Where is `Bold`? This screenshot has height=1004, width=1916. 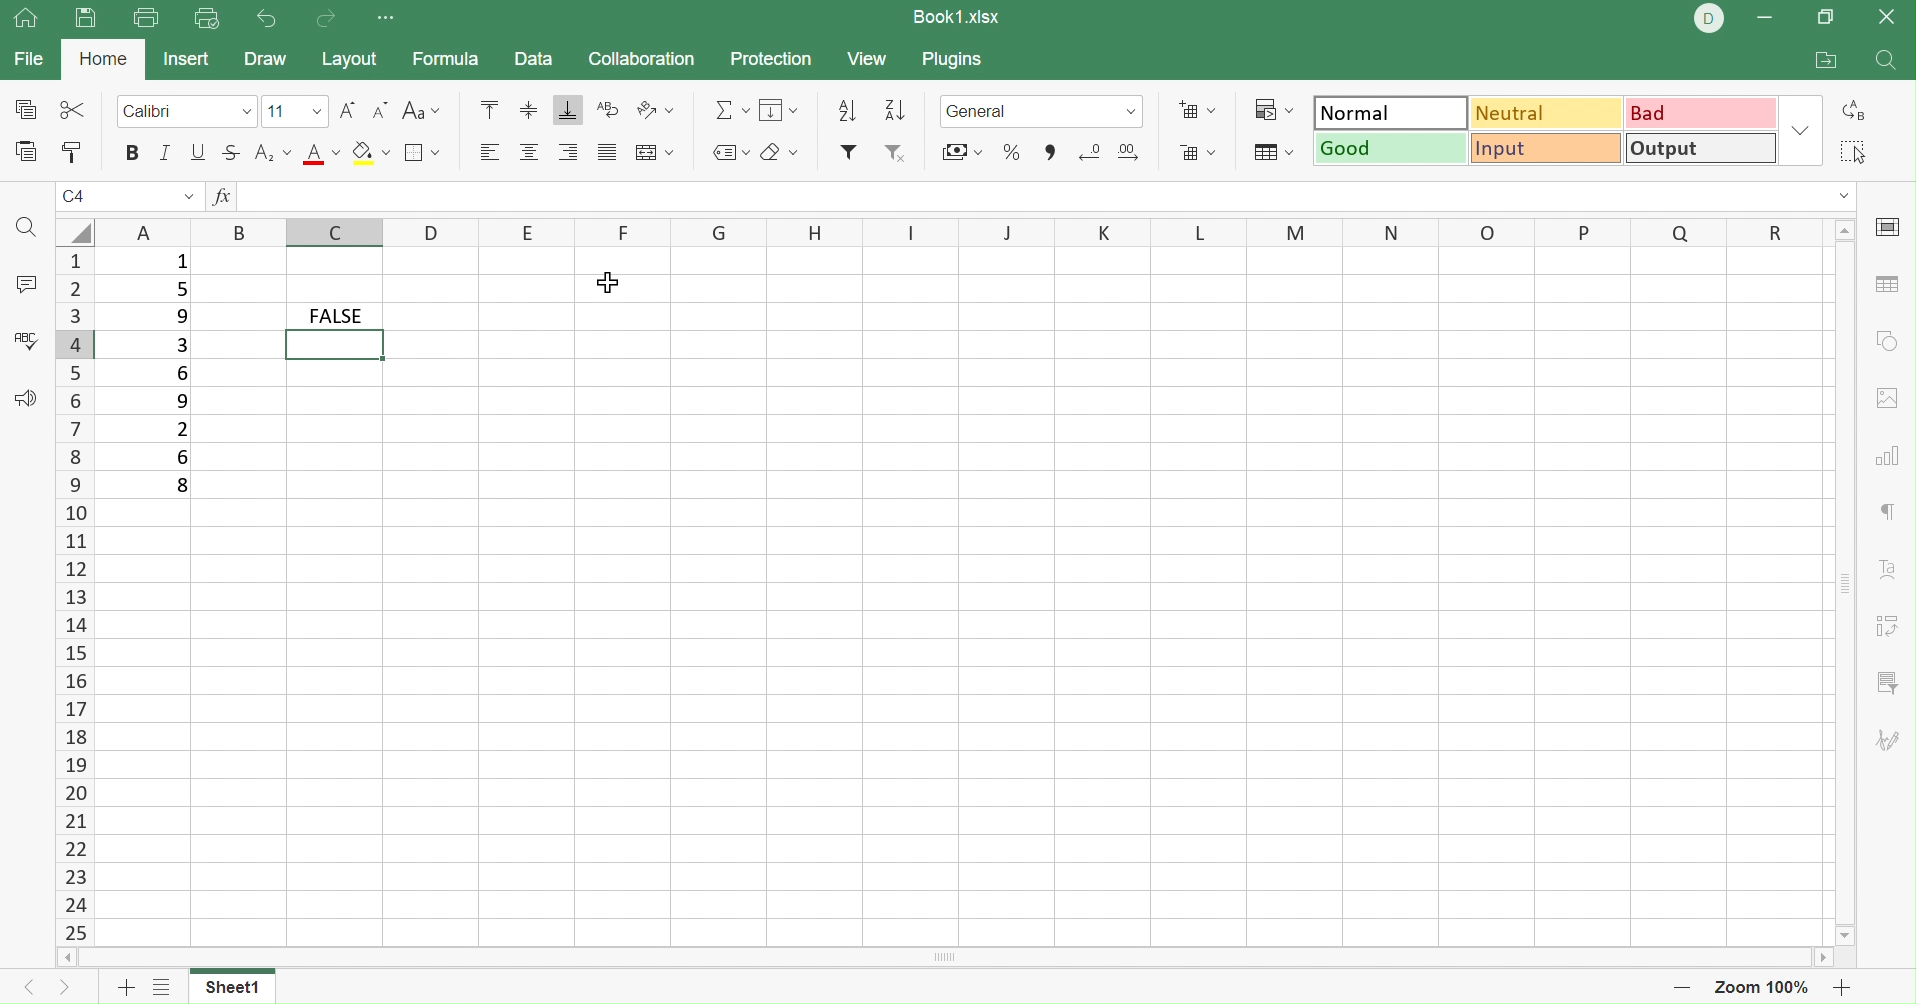
Bold is located at coordinates (129, 152).